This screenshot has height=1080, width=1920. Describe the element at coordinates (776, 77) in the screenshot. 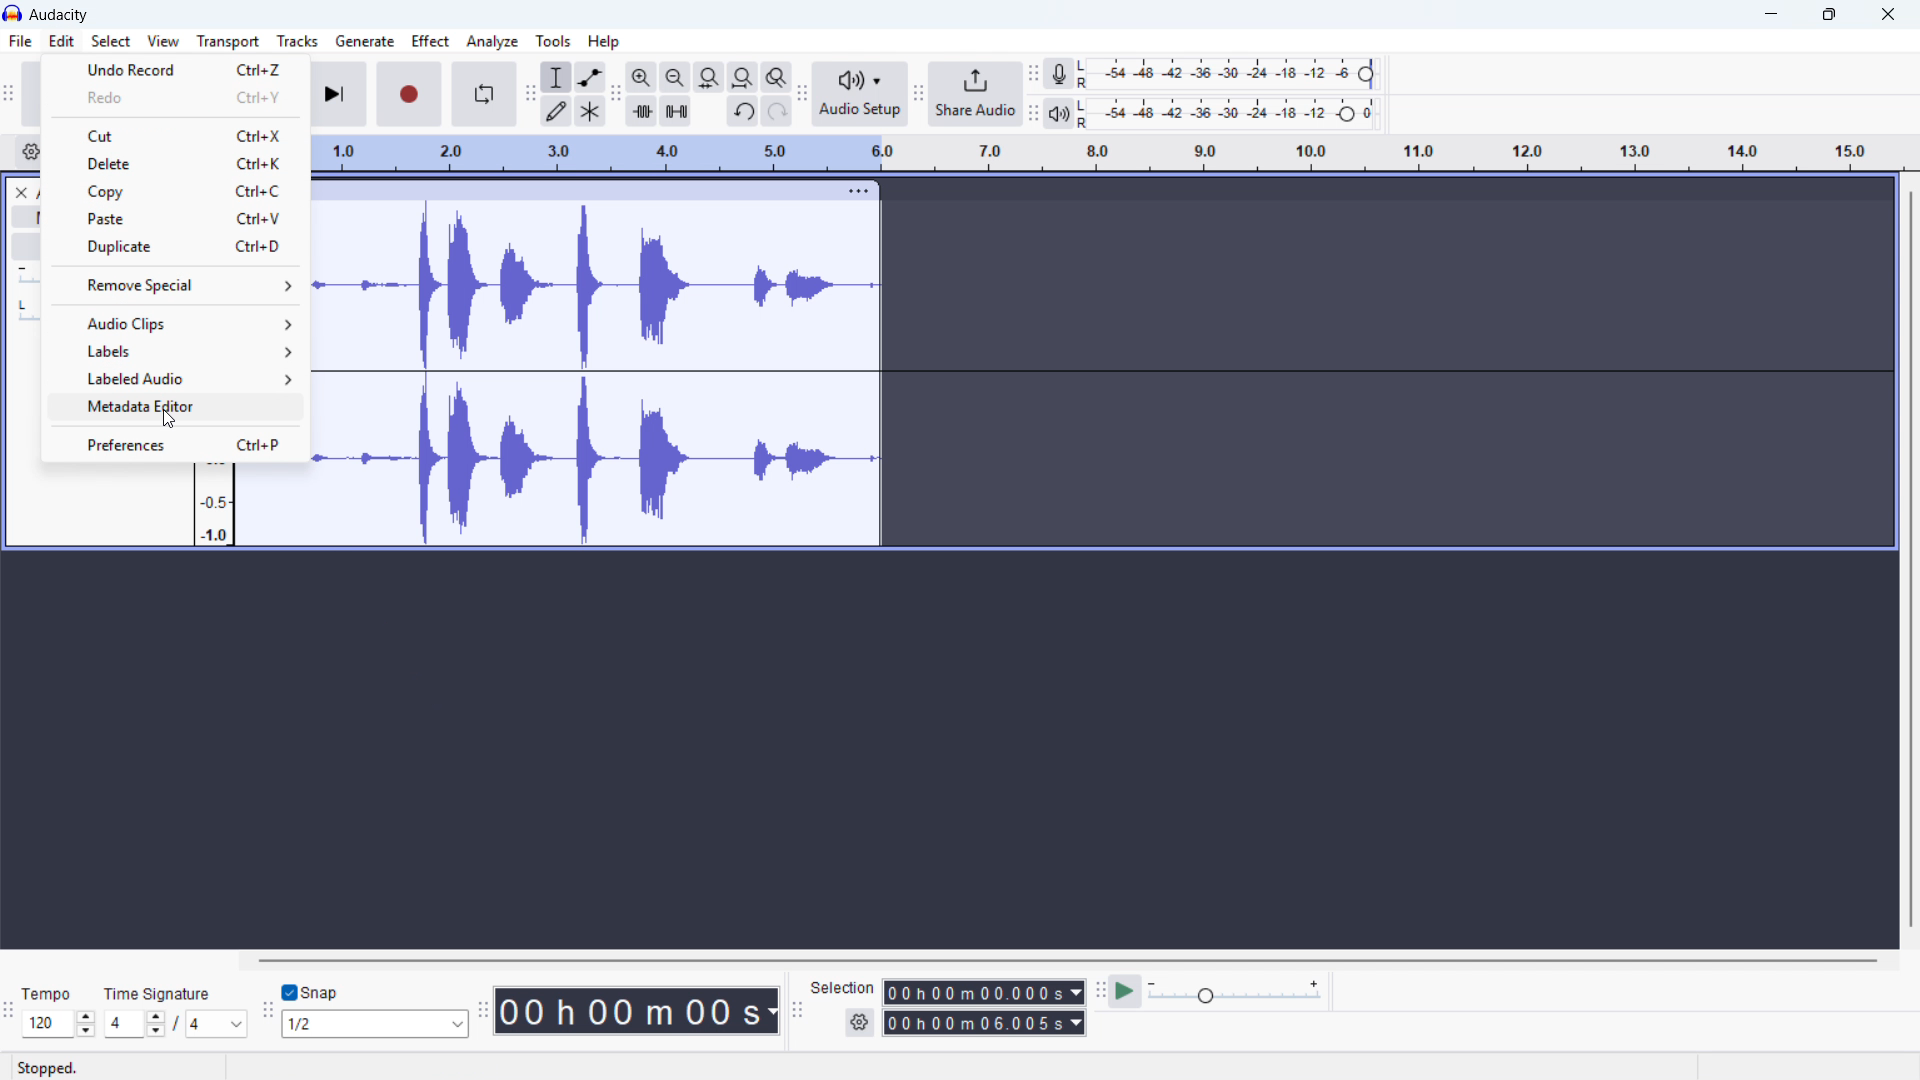

I see `toggle zoom` at that location.